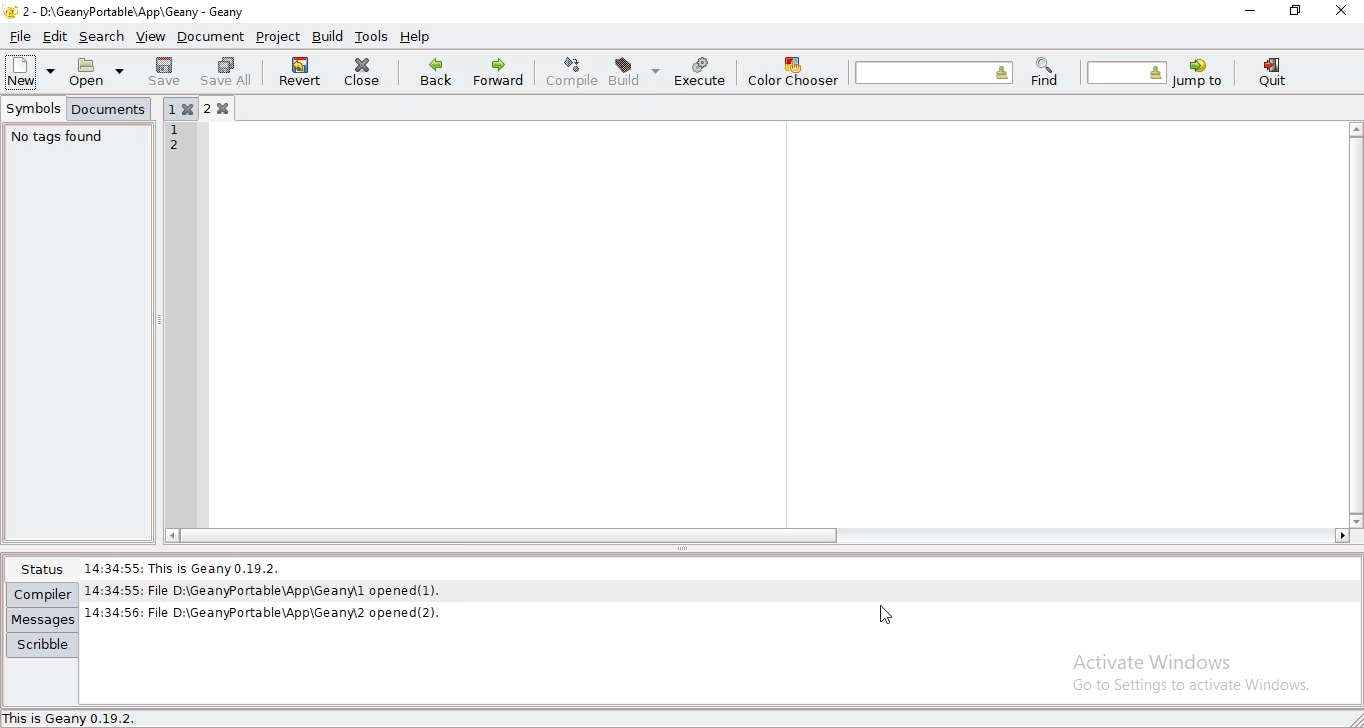 The width and height of the screenshot is (1364, 728). Describe the element at coordinates (299, 71) in the screenshot. I see `revert` at that location.